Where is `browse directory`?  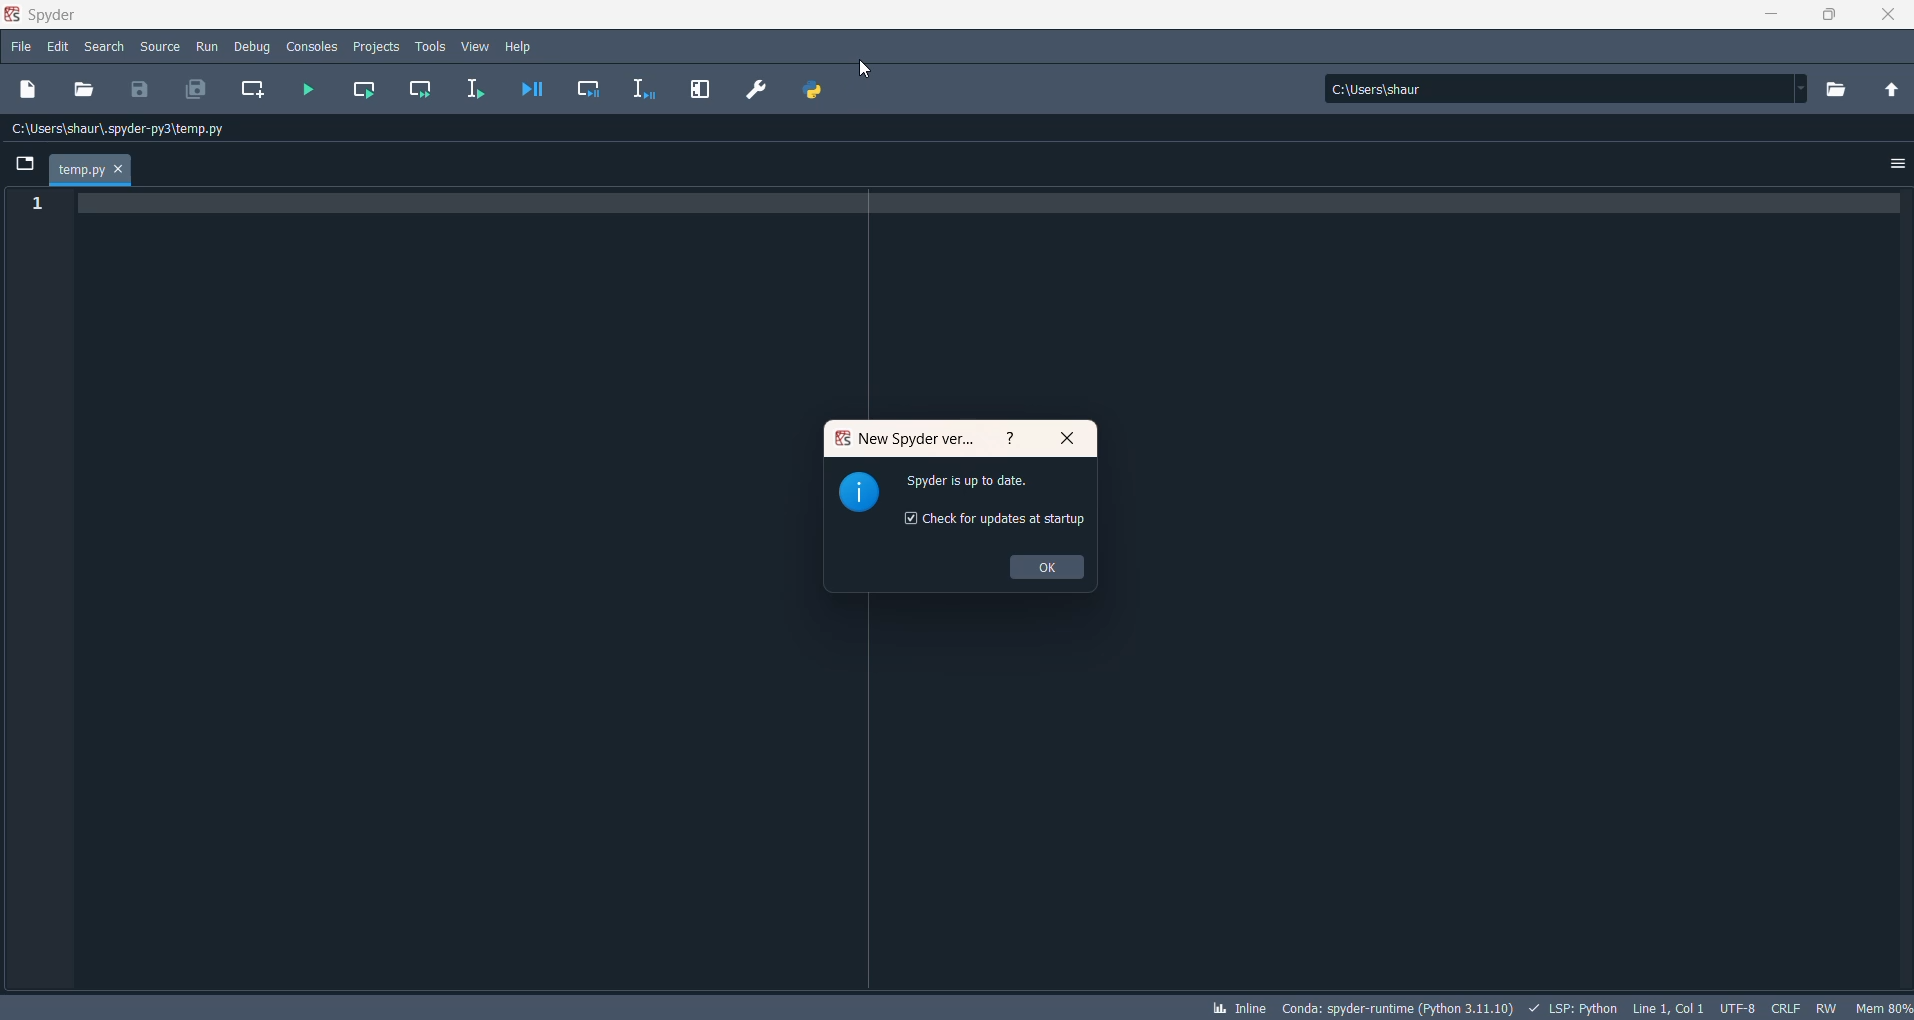 browse directory is located at coordinates (1843, 87).